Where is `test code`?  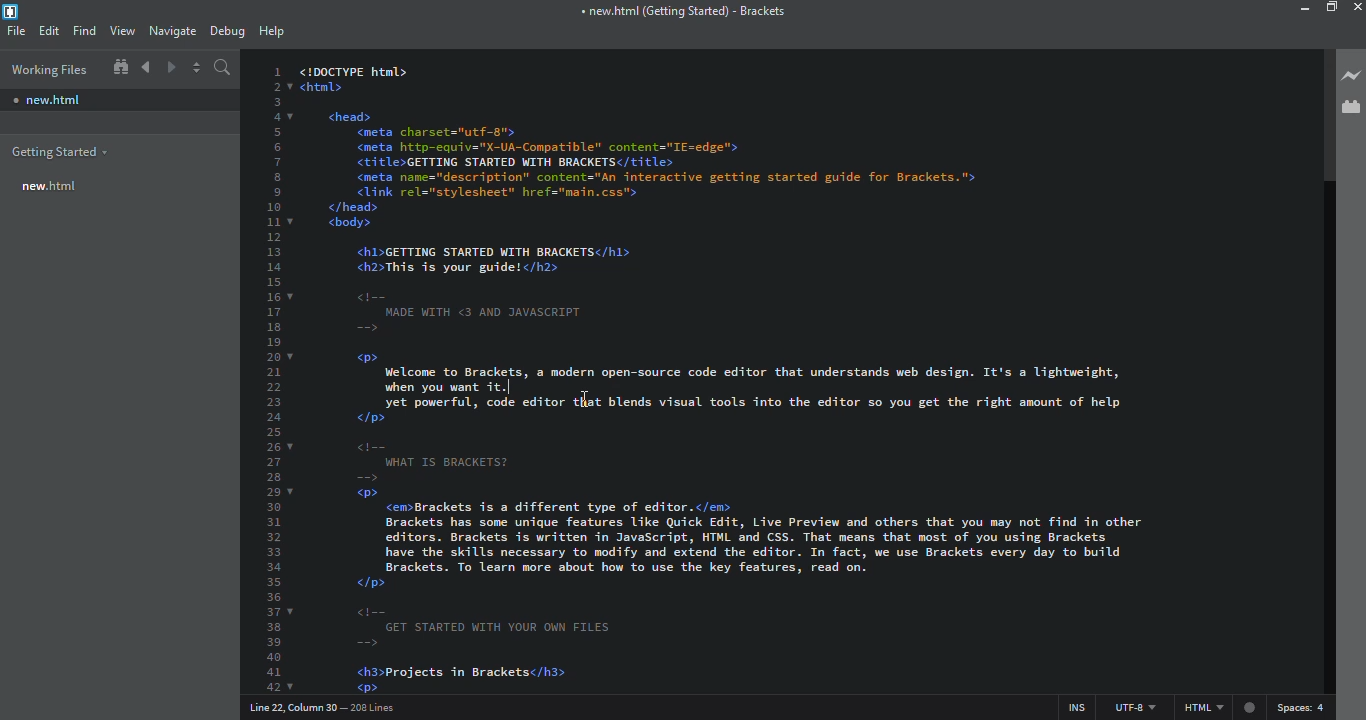
test code is located at coordinates (712, 203).